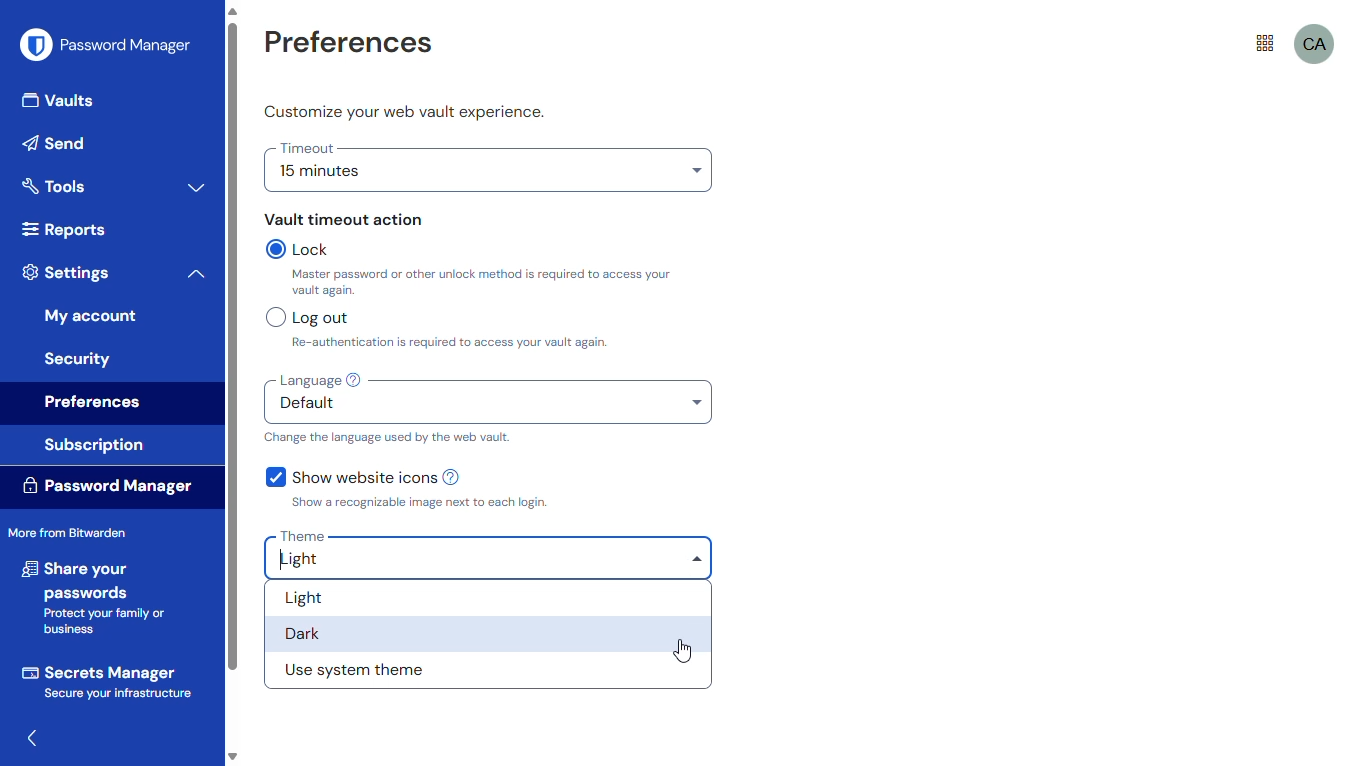  What do you see at coordinates (61, 103) in the screenshot?
I see `vaults` at bounding box center [61, 103].